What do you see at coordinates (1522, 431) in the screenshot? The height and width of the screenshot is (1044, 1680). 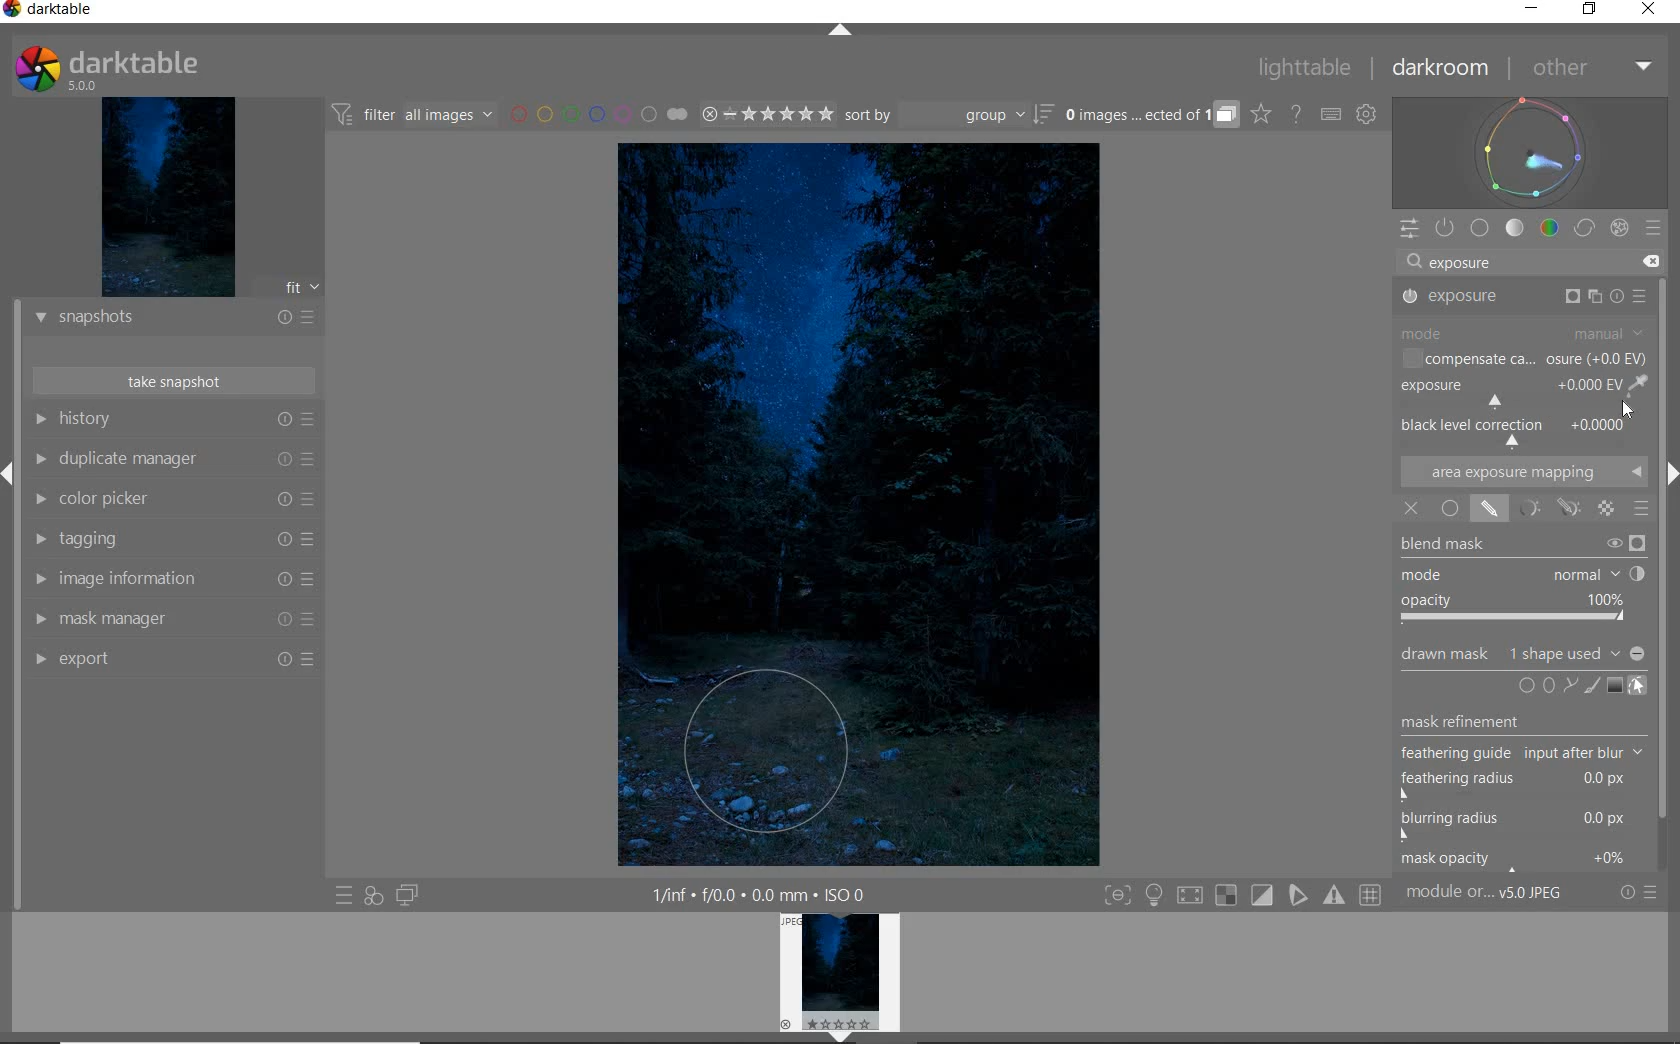 I see `BACK LEVEL CORRECTION` at bounding box center [1522, 431].